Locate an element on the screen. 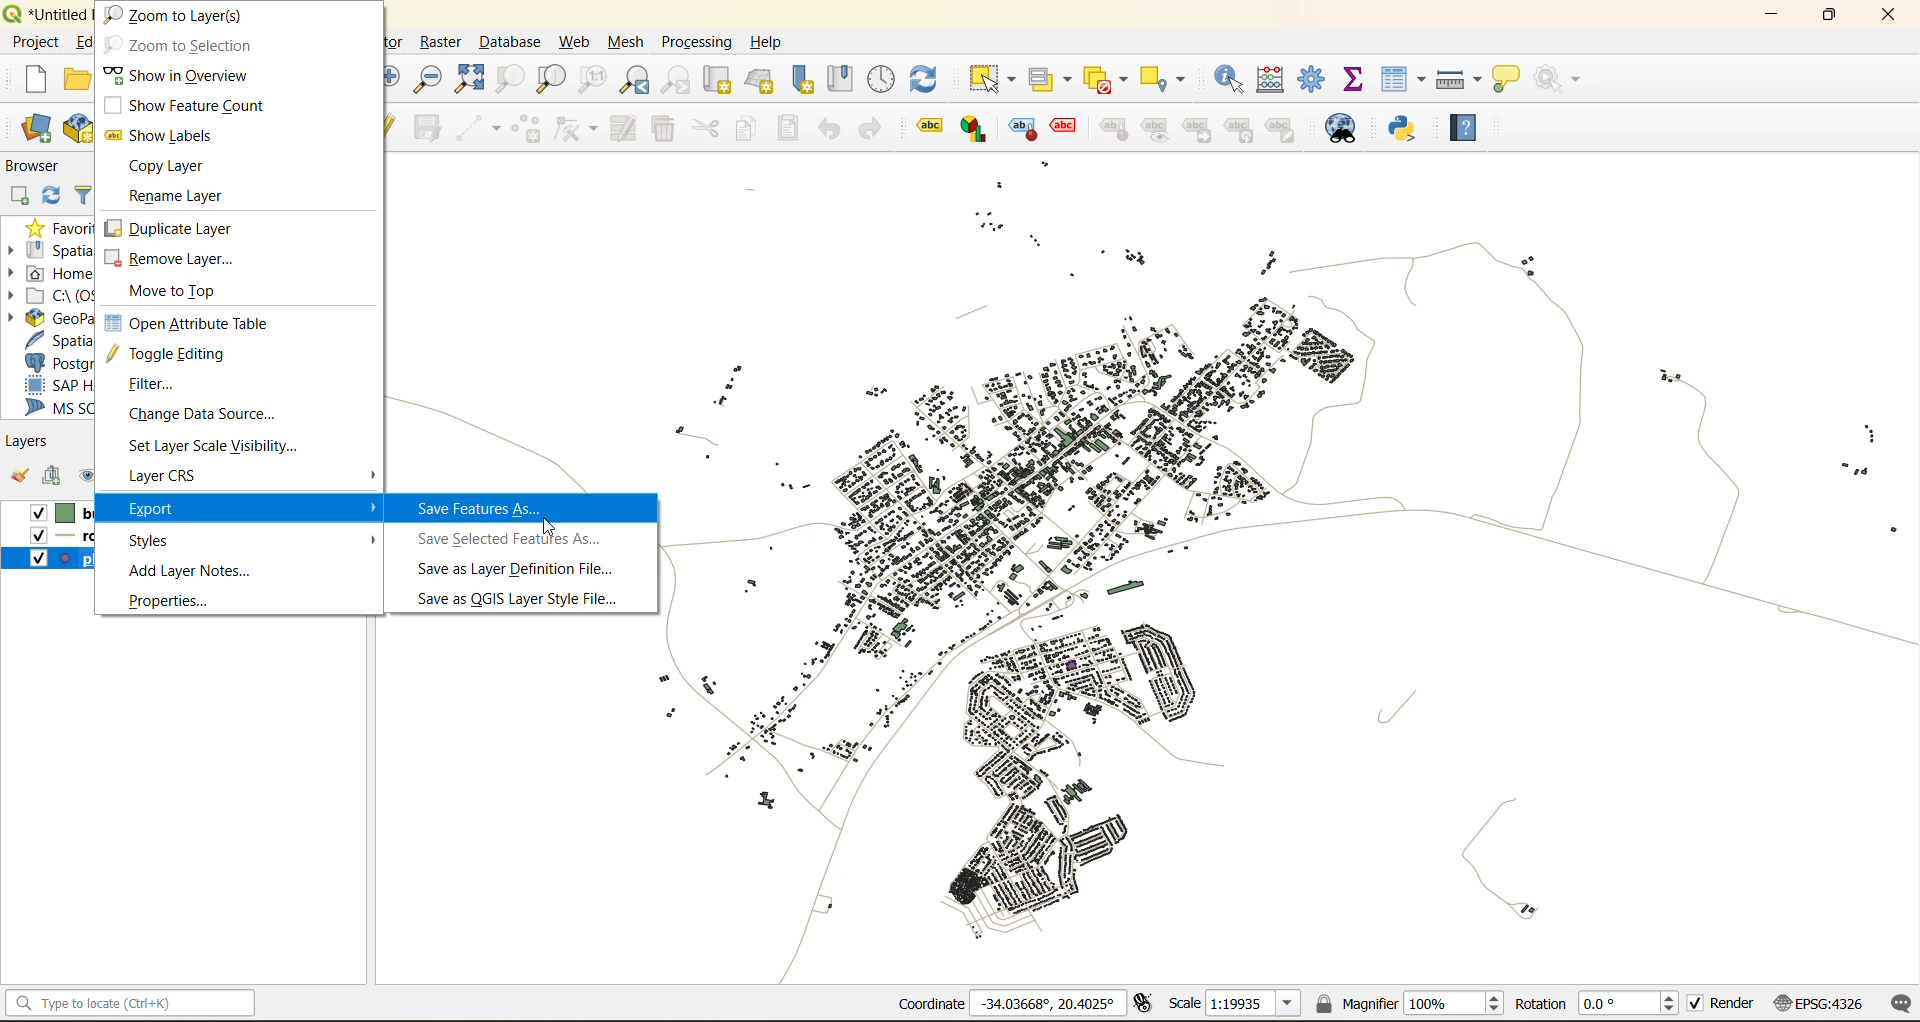 The height and width of the screenshot is (1022, 1920). python is located at coordinates (1409, 131).